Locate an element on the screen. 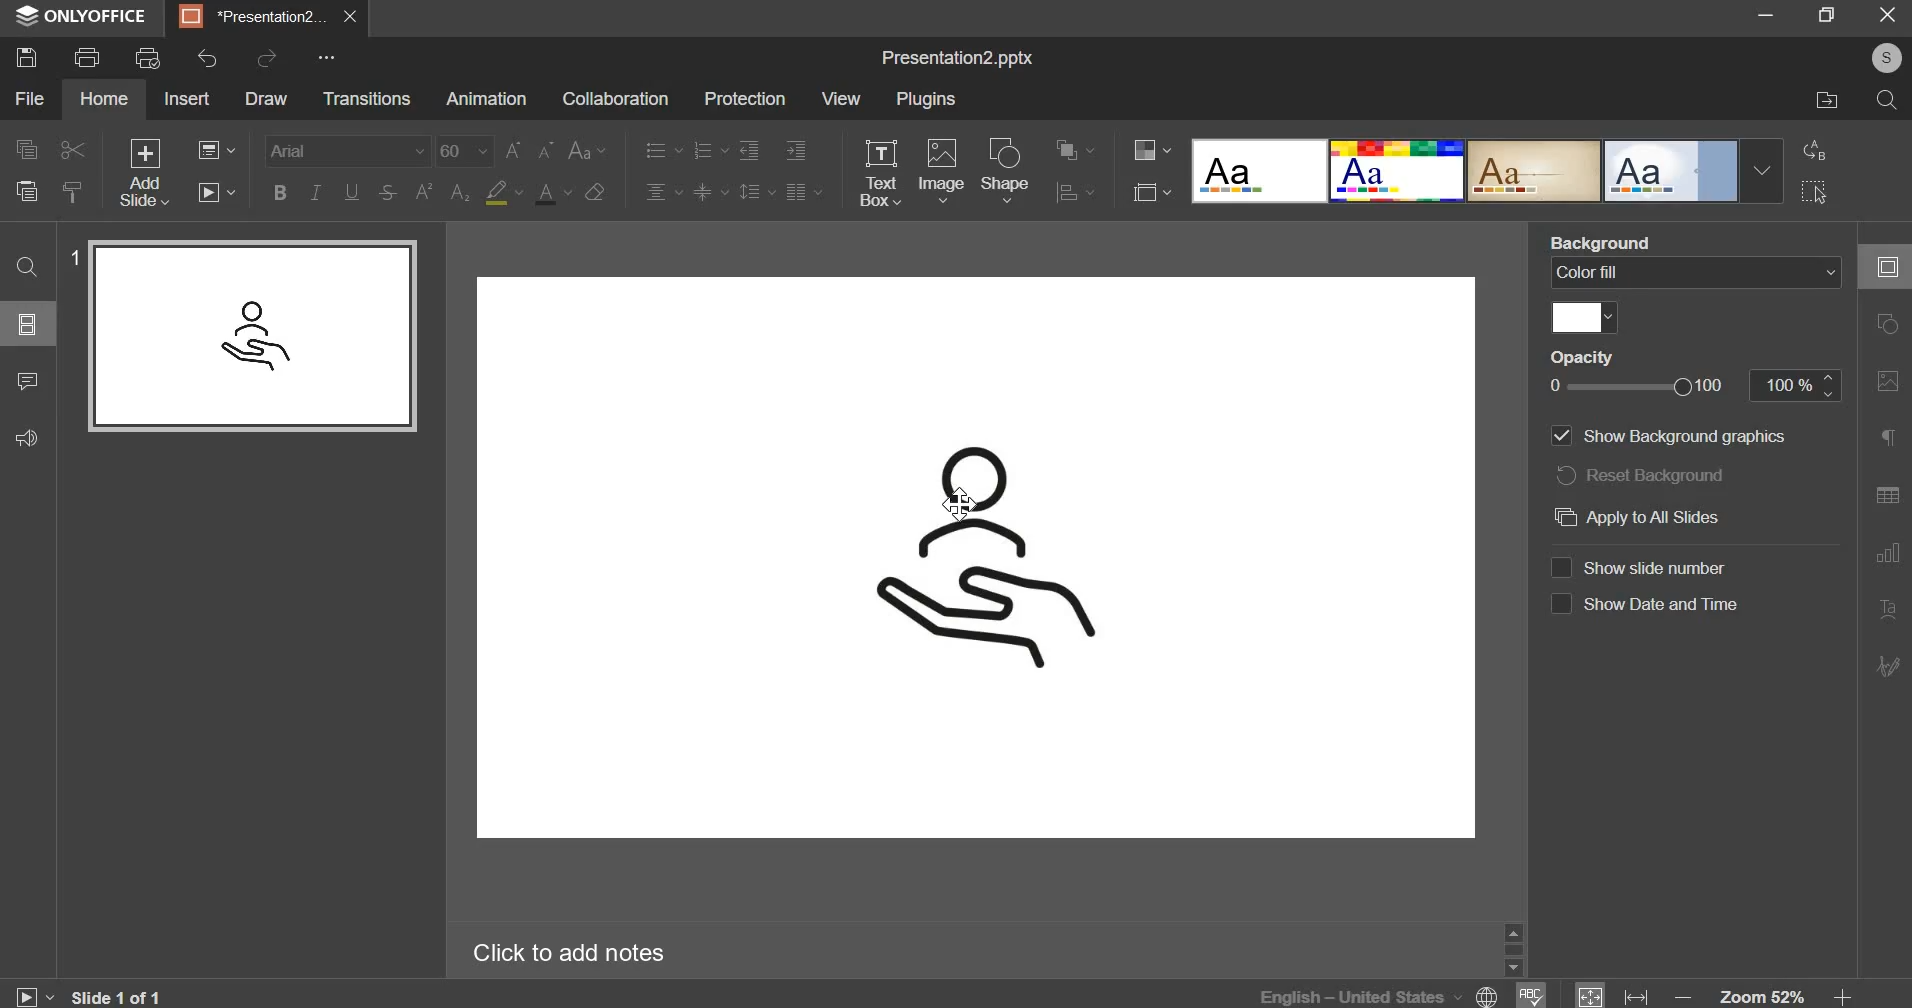  file location is located at coordinates (1825, 102).